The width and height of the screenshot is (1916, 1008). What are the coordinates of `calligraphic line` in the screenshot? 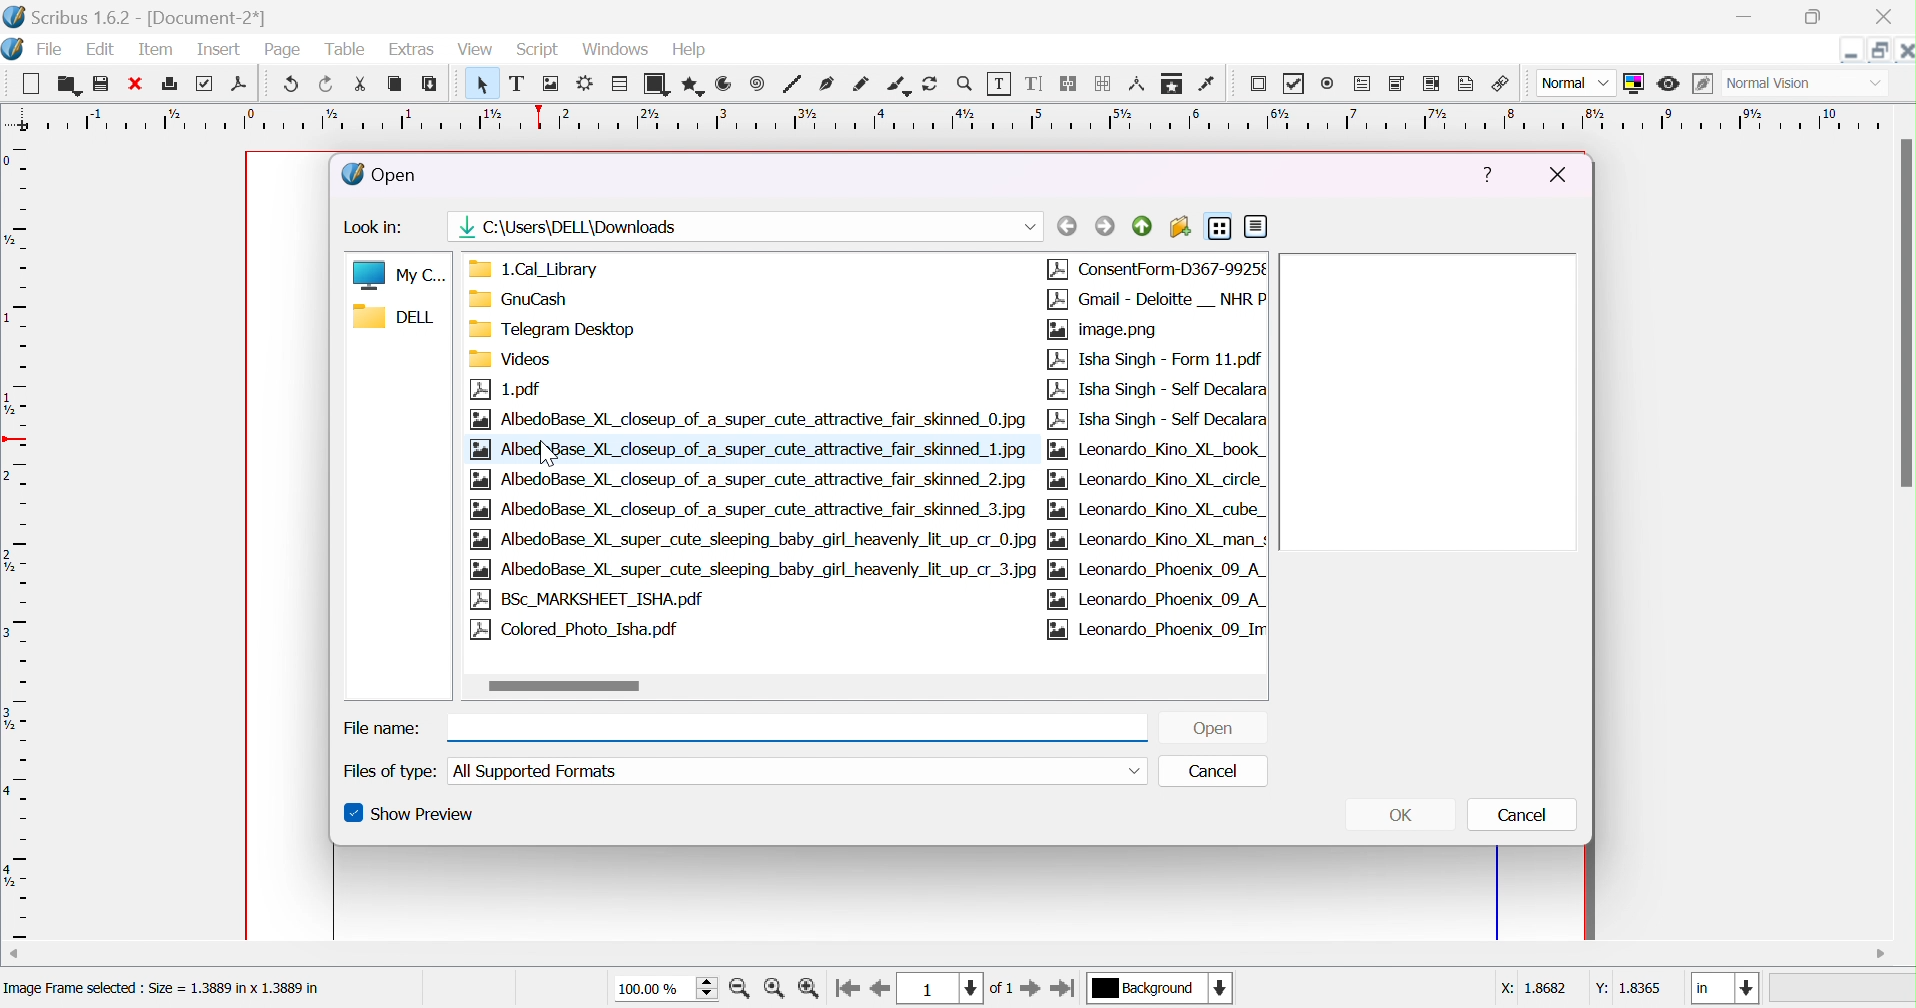 It's located at (897, 82).